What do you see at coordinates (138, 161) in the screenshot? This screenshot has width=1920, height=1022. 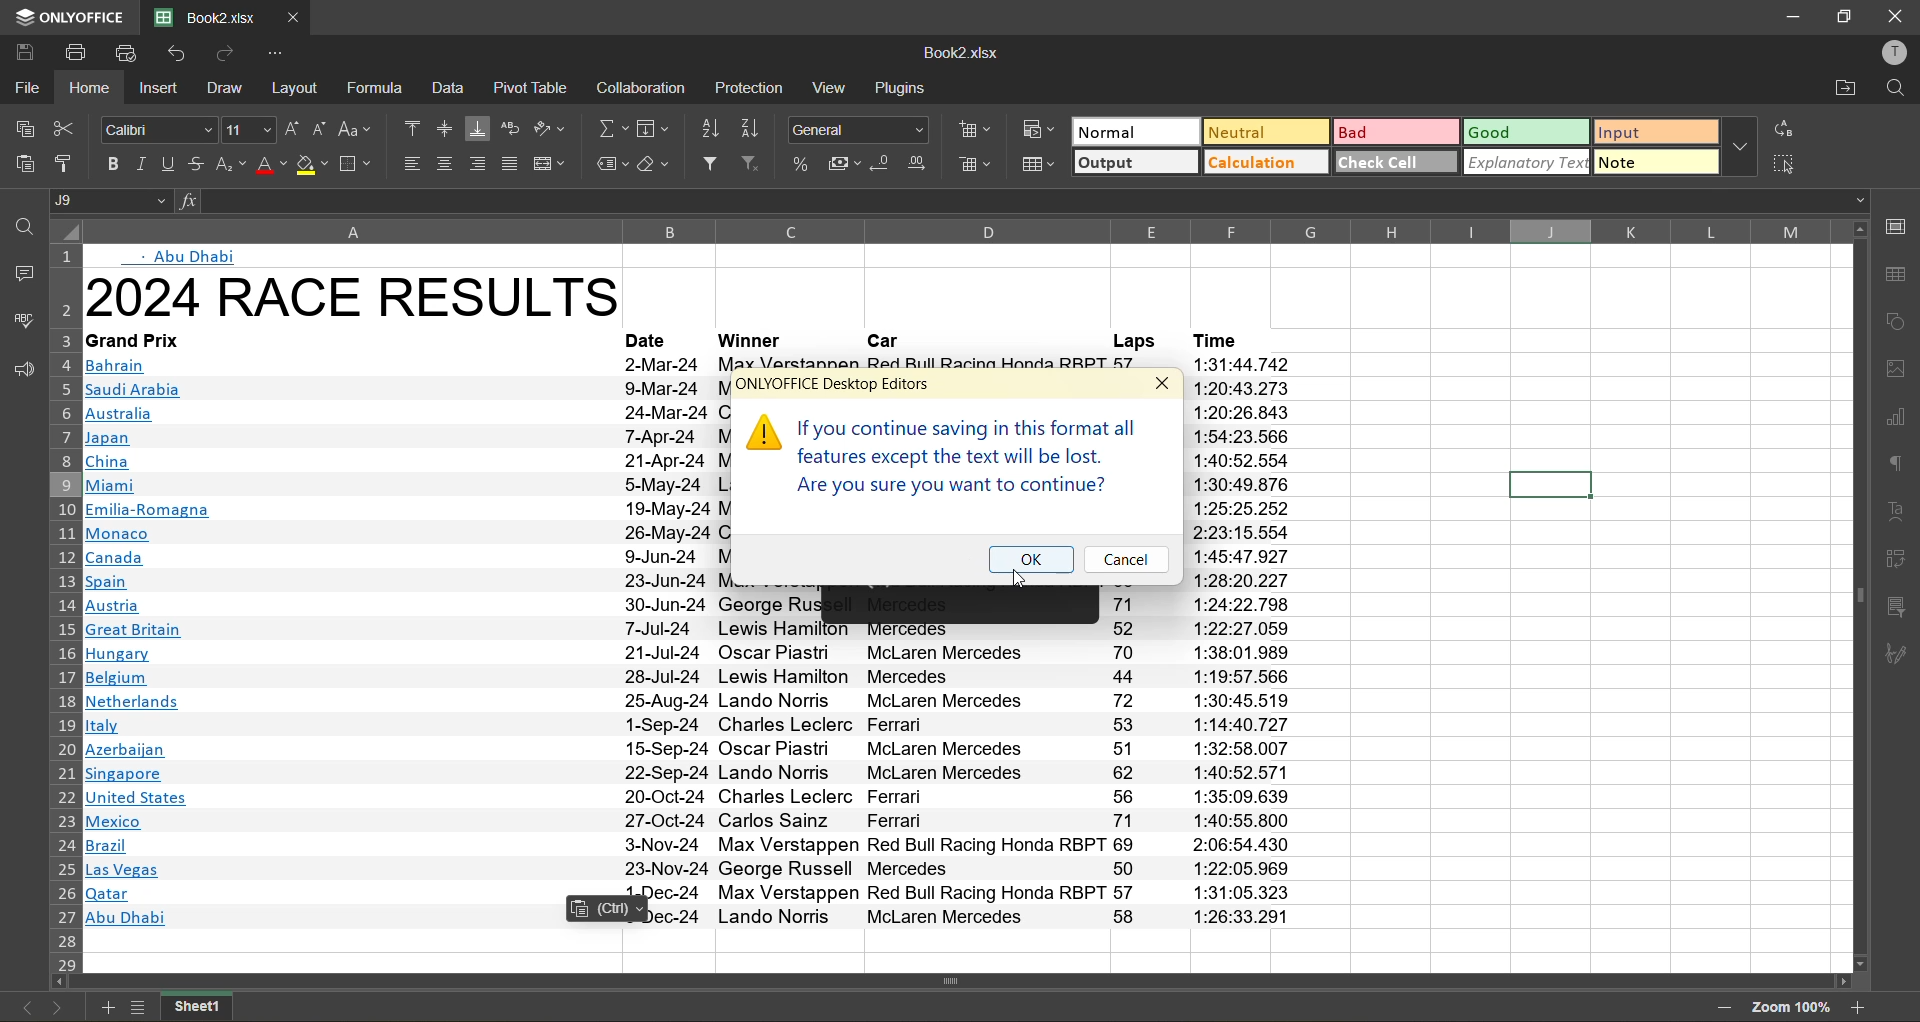 I see `italic` at bounding box center [138, 161].